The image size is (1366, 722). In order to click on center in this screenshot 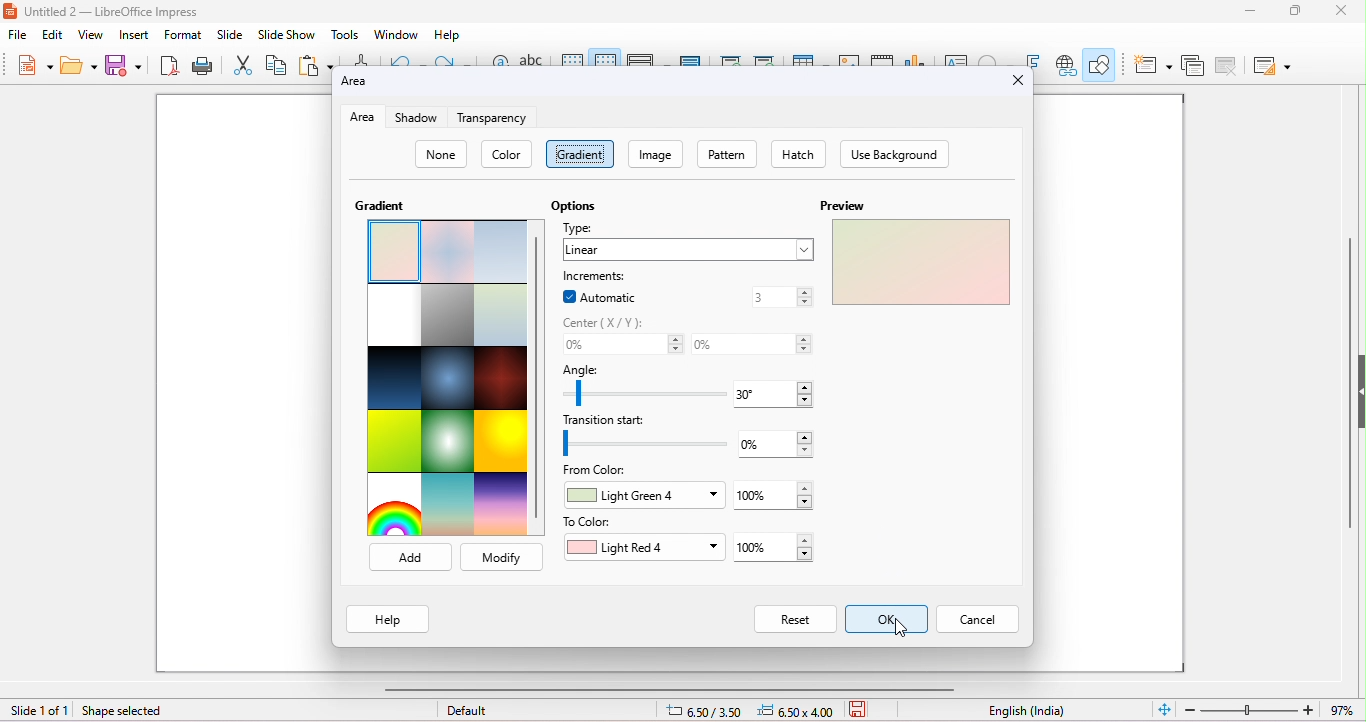, I will do `click(606, 323)`.